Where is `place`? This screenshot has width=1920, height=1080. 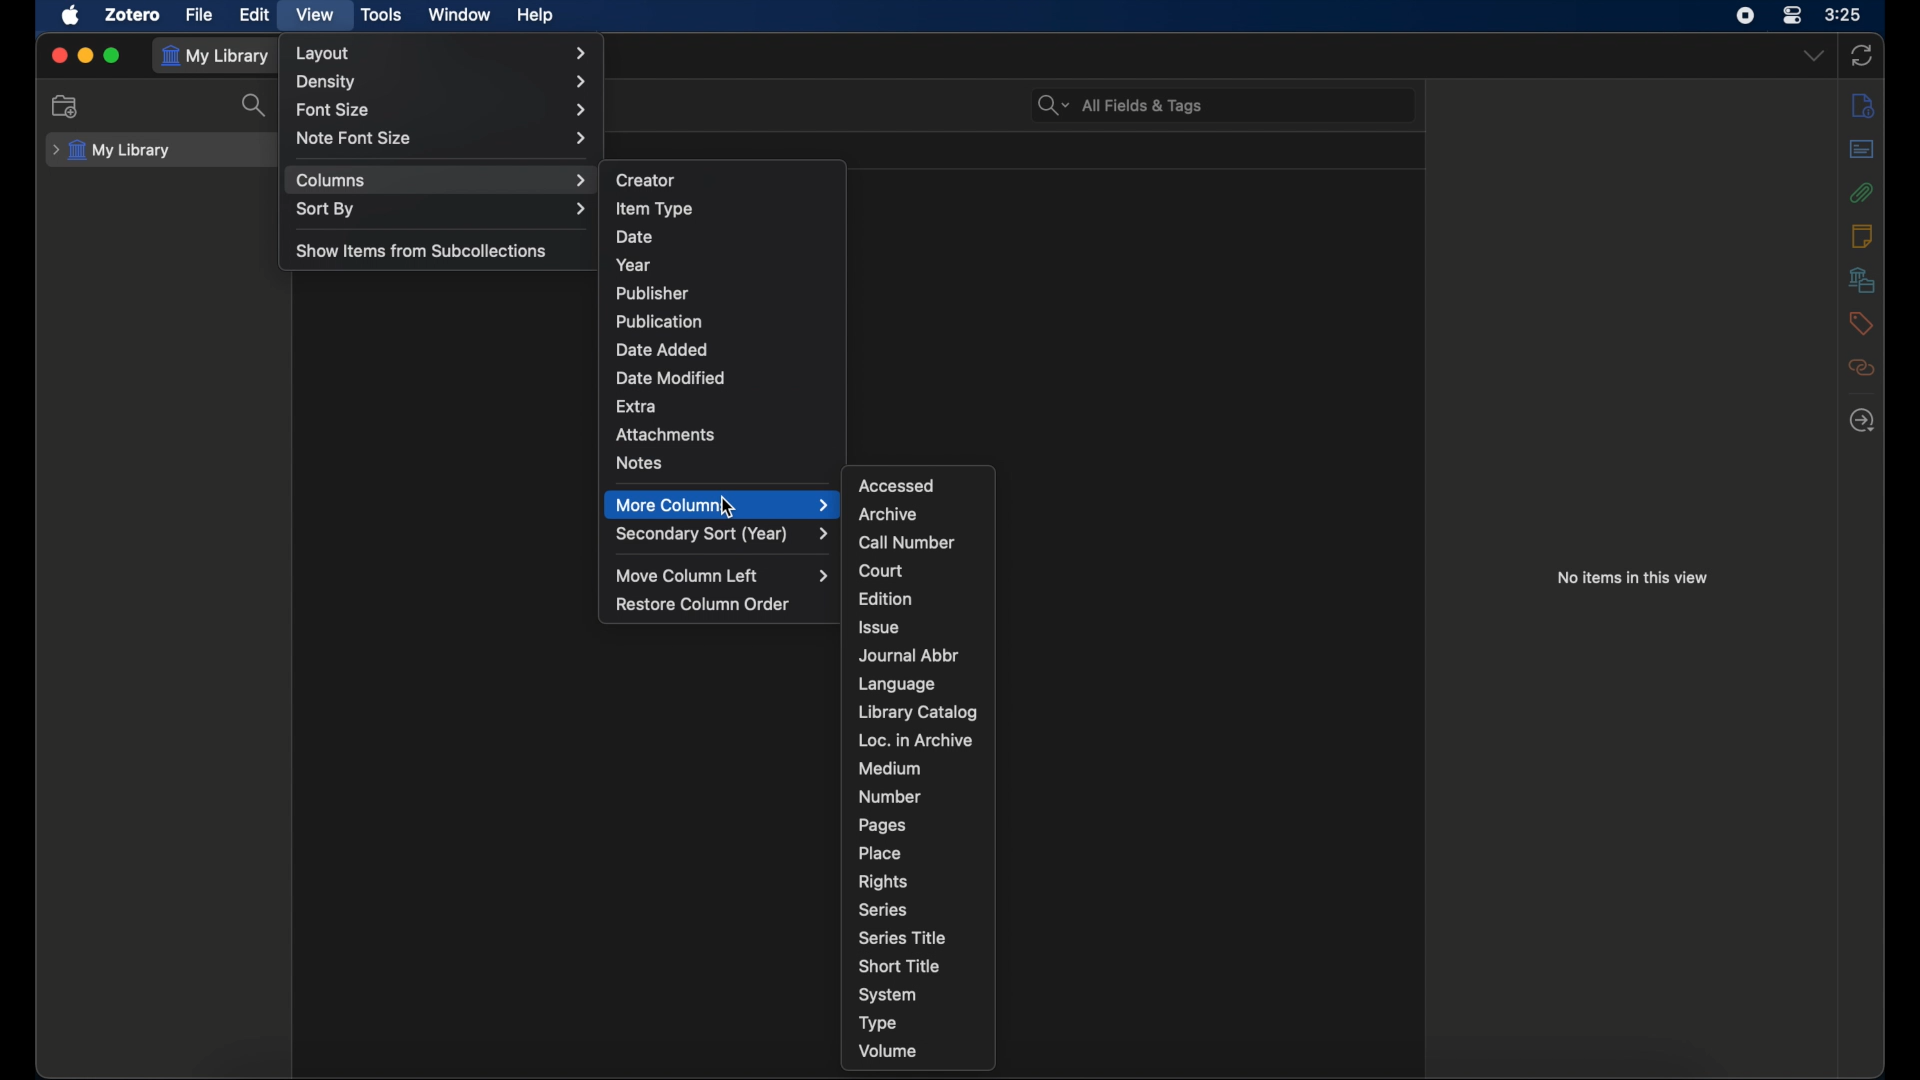 place is located at coordinates (881, 853).